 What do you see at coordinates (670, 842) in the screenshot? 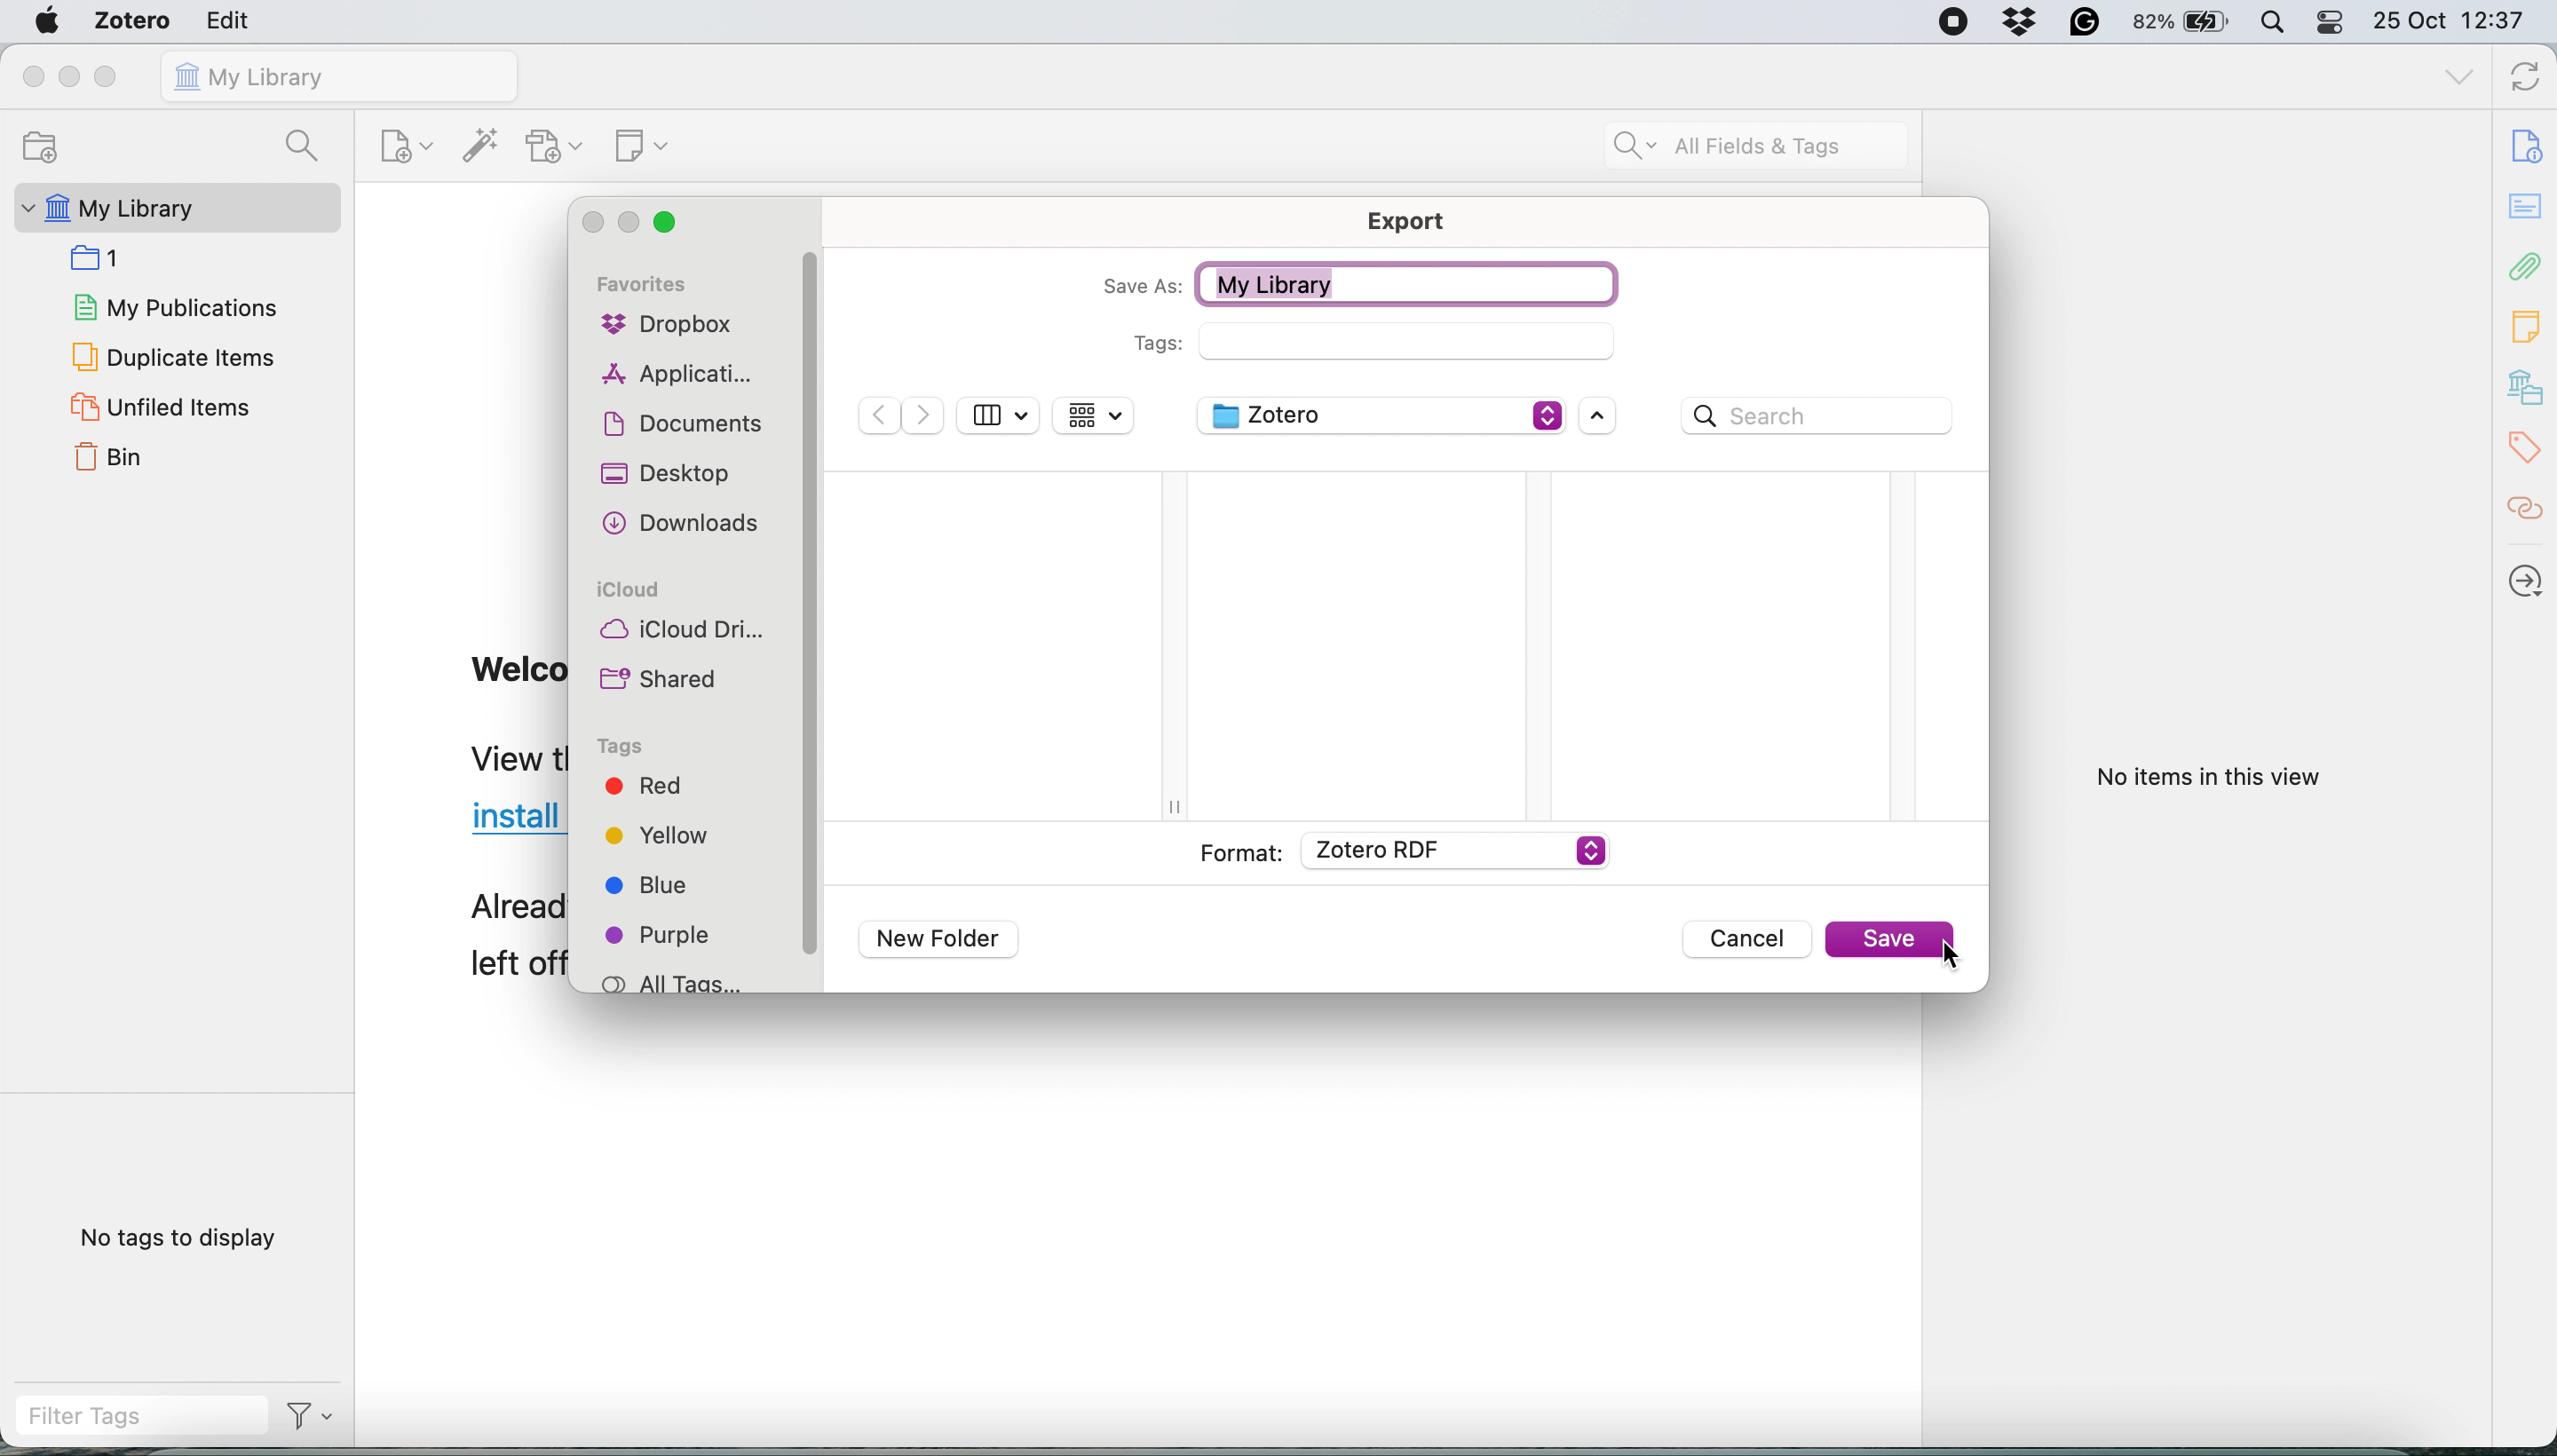
I see `Yellow` at bounding box center [670, 842].